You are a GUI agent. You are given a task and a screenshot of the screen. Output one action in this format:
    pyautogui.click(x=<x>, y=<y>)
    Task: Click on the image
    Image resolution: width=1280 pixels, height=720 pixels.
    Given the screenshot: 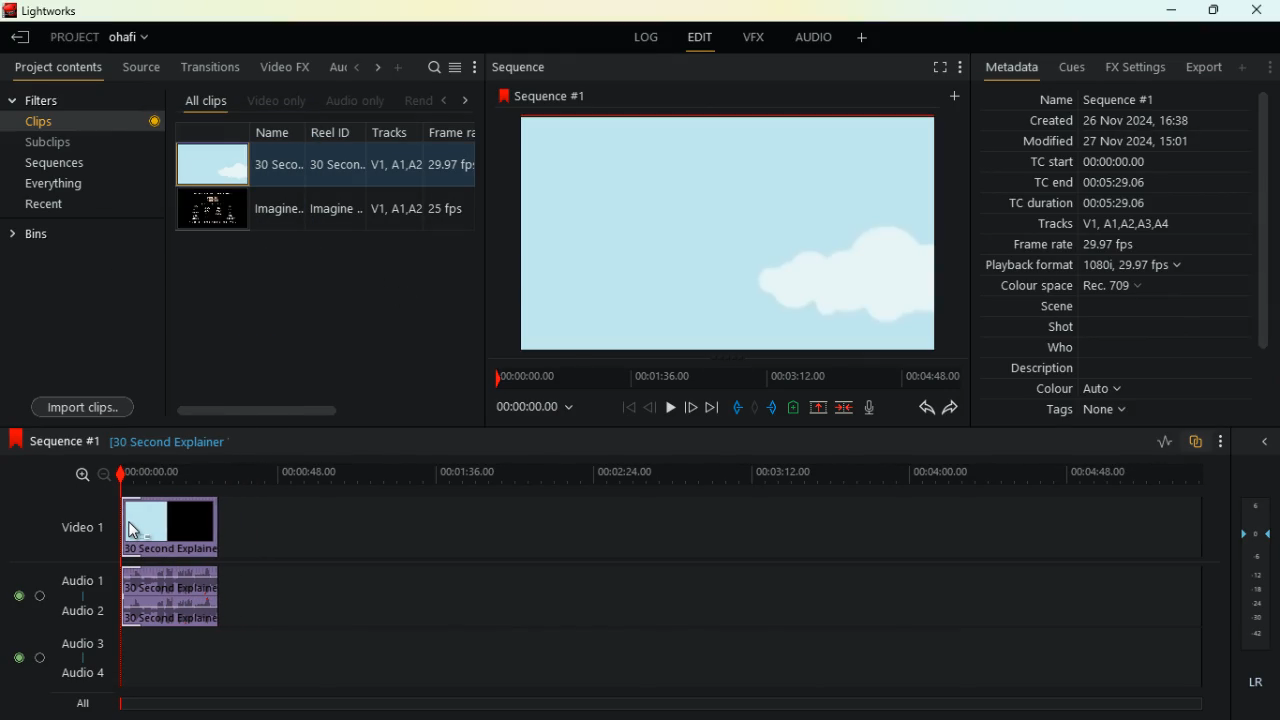 What is the action you would take?
    pyautogui.click(x=734, y=233)
    